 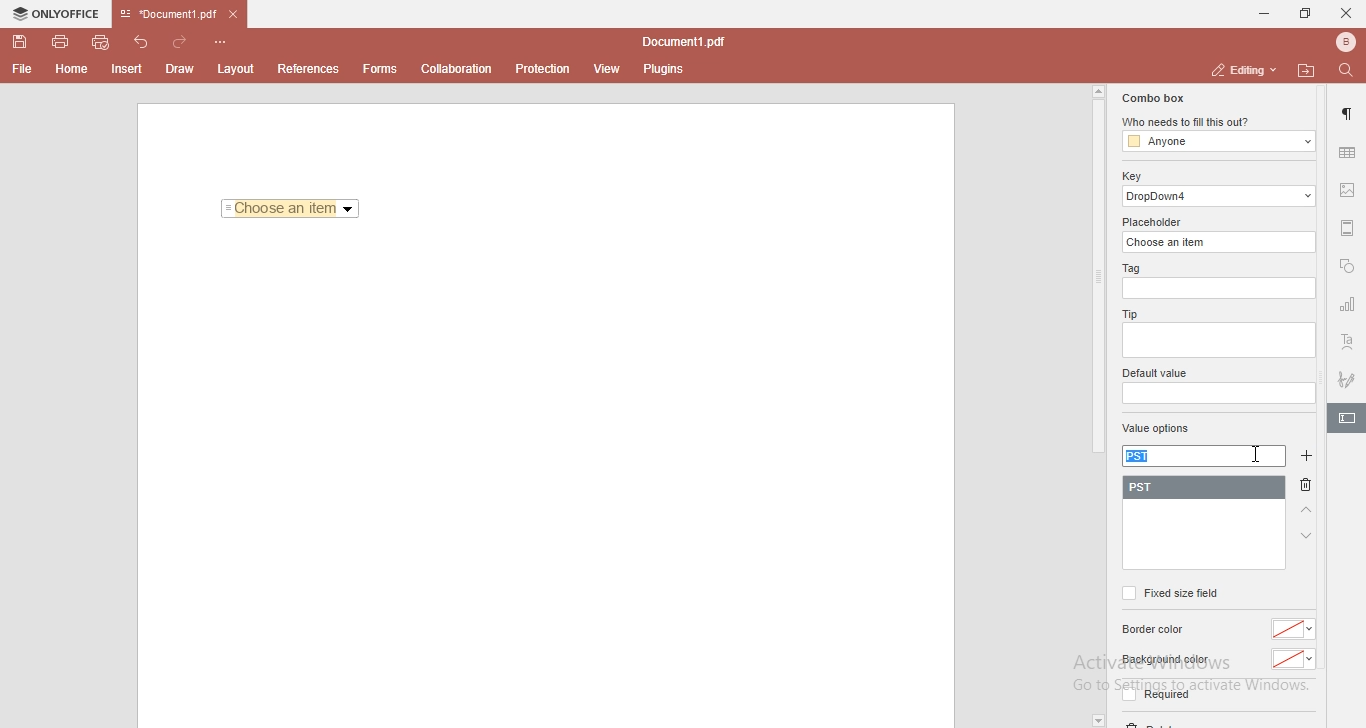 I want to click on default value, so click(x=1157, y=374).